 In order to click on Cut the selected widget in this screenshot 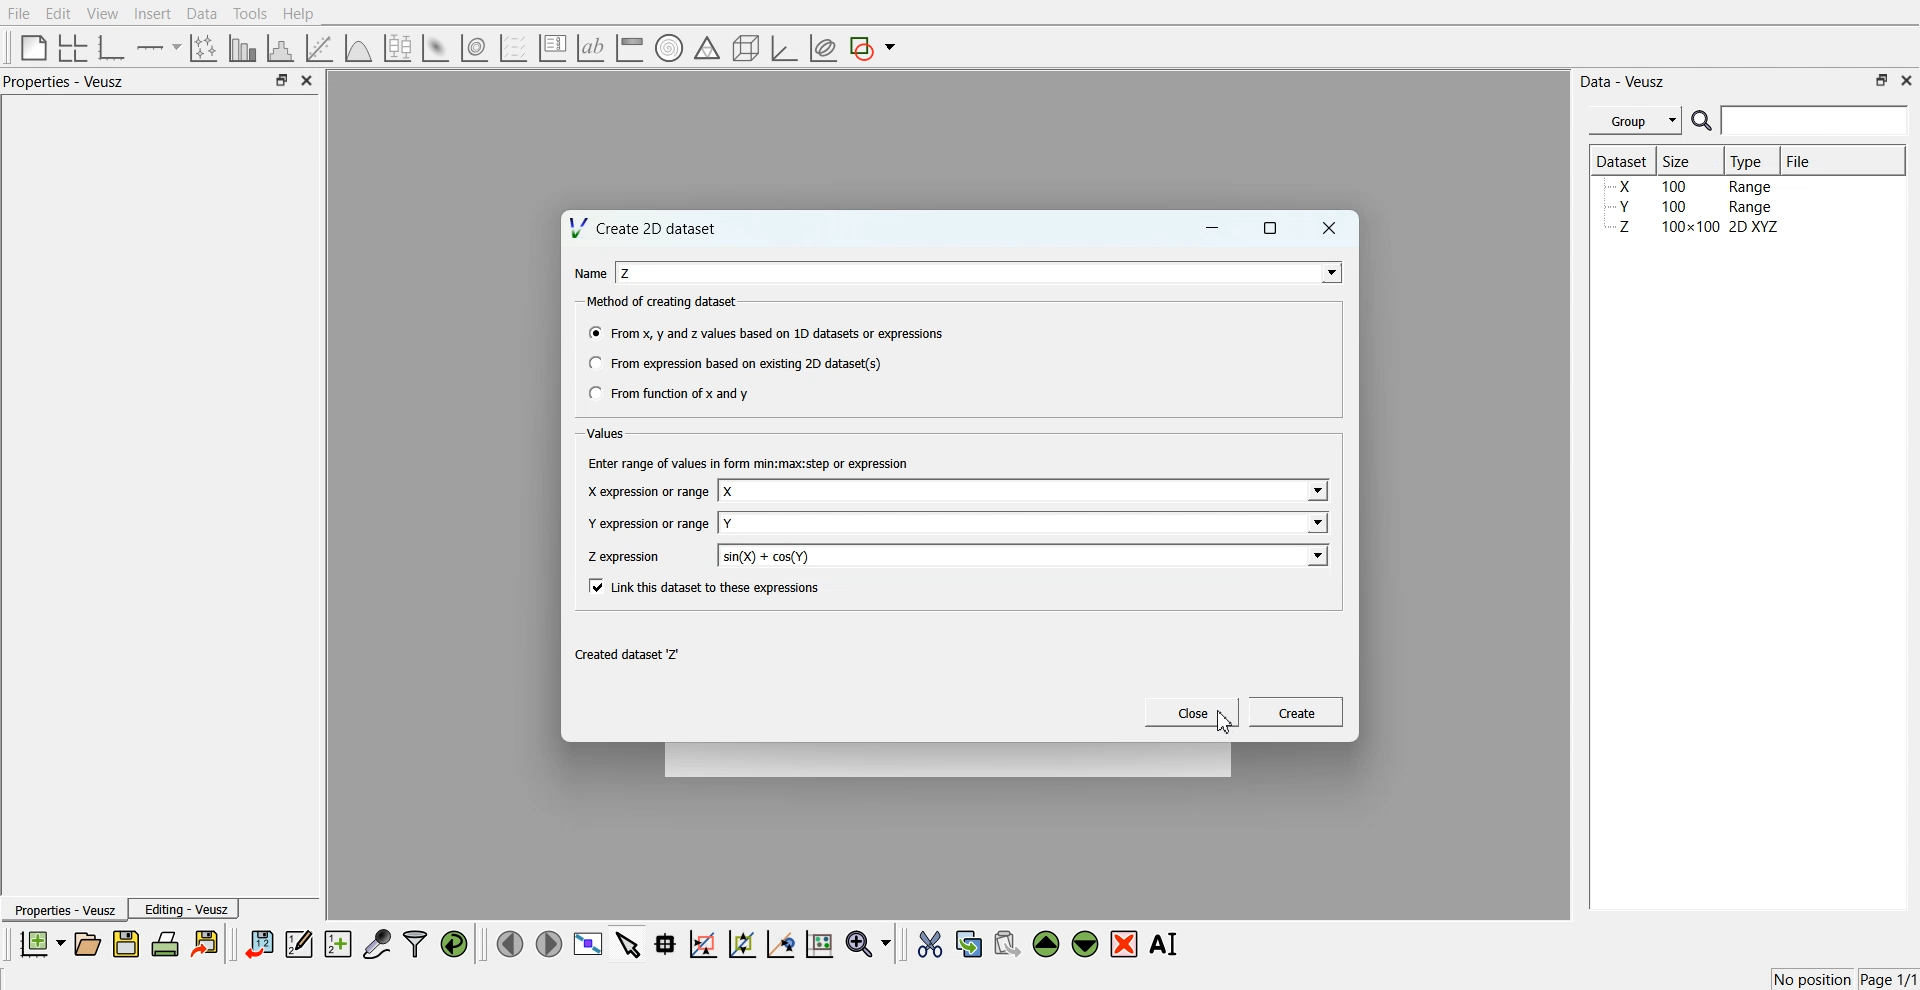, I will do `click(930, 945)`.